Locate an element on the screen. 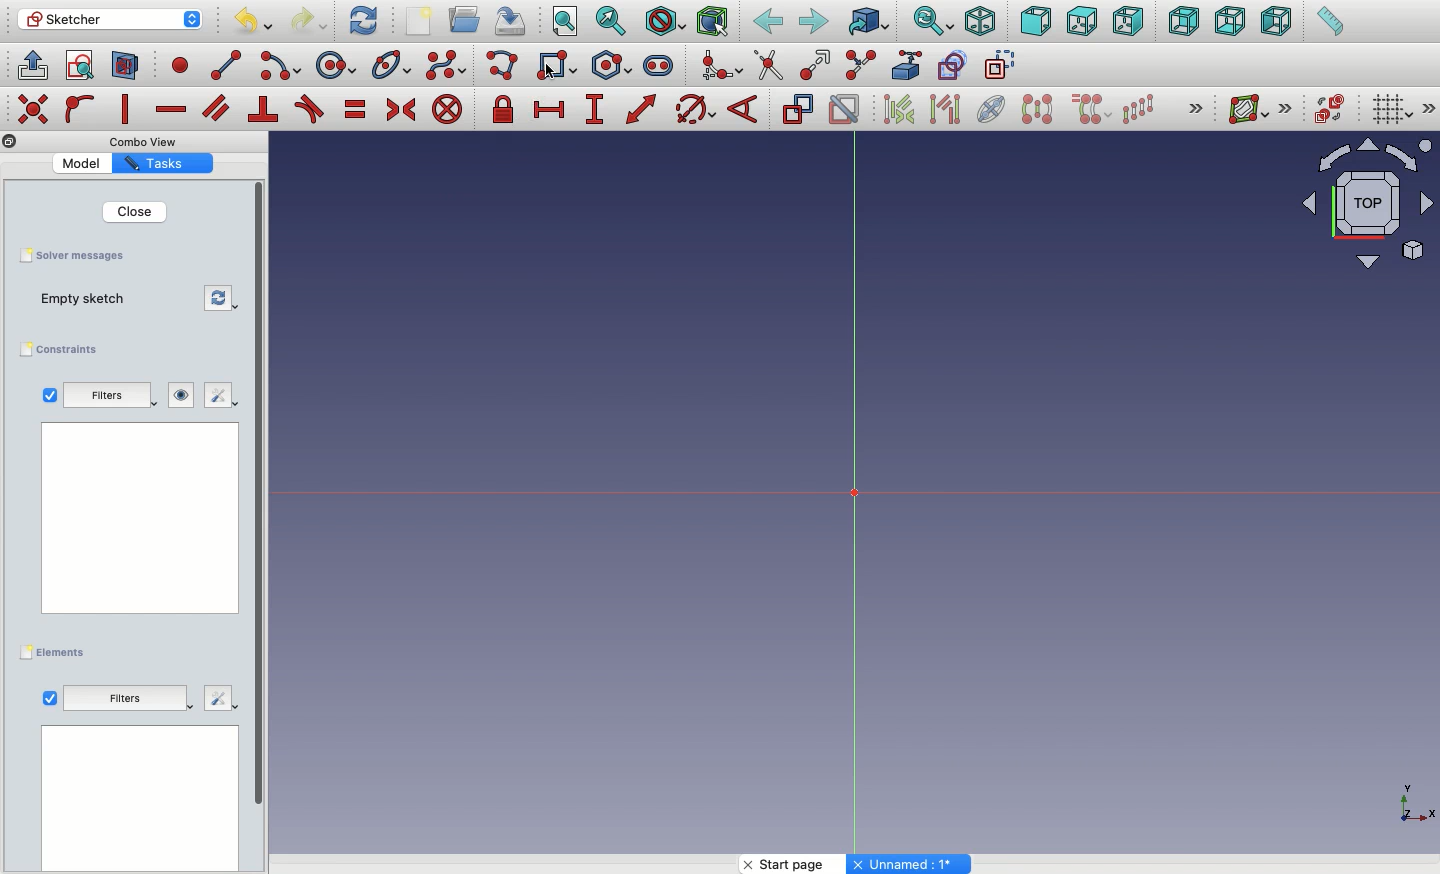 The width and height of the screenshot is (1440, 874). Create B-spline is located at coordinates (446, 64).